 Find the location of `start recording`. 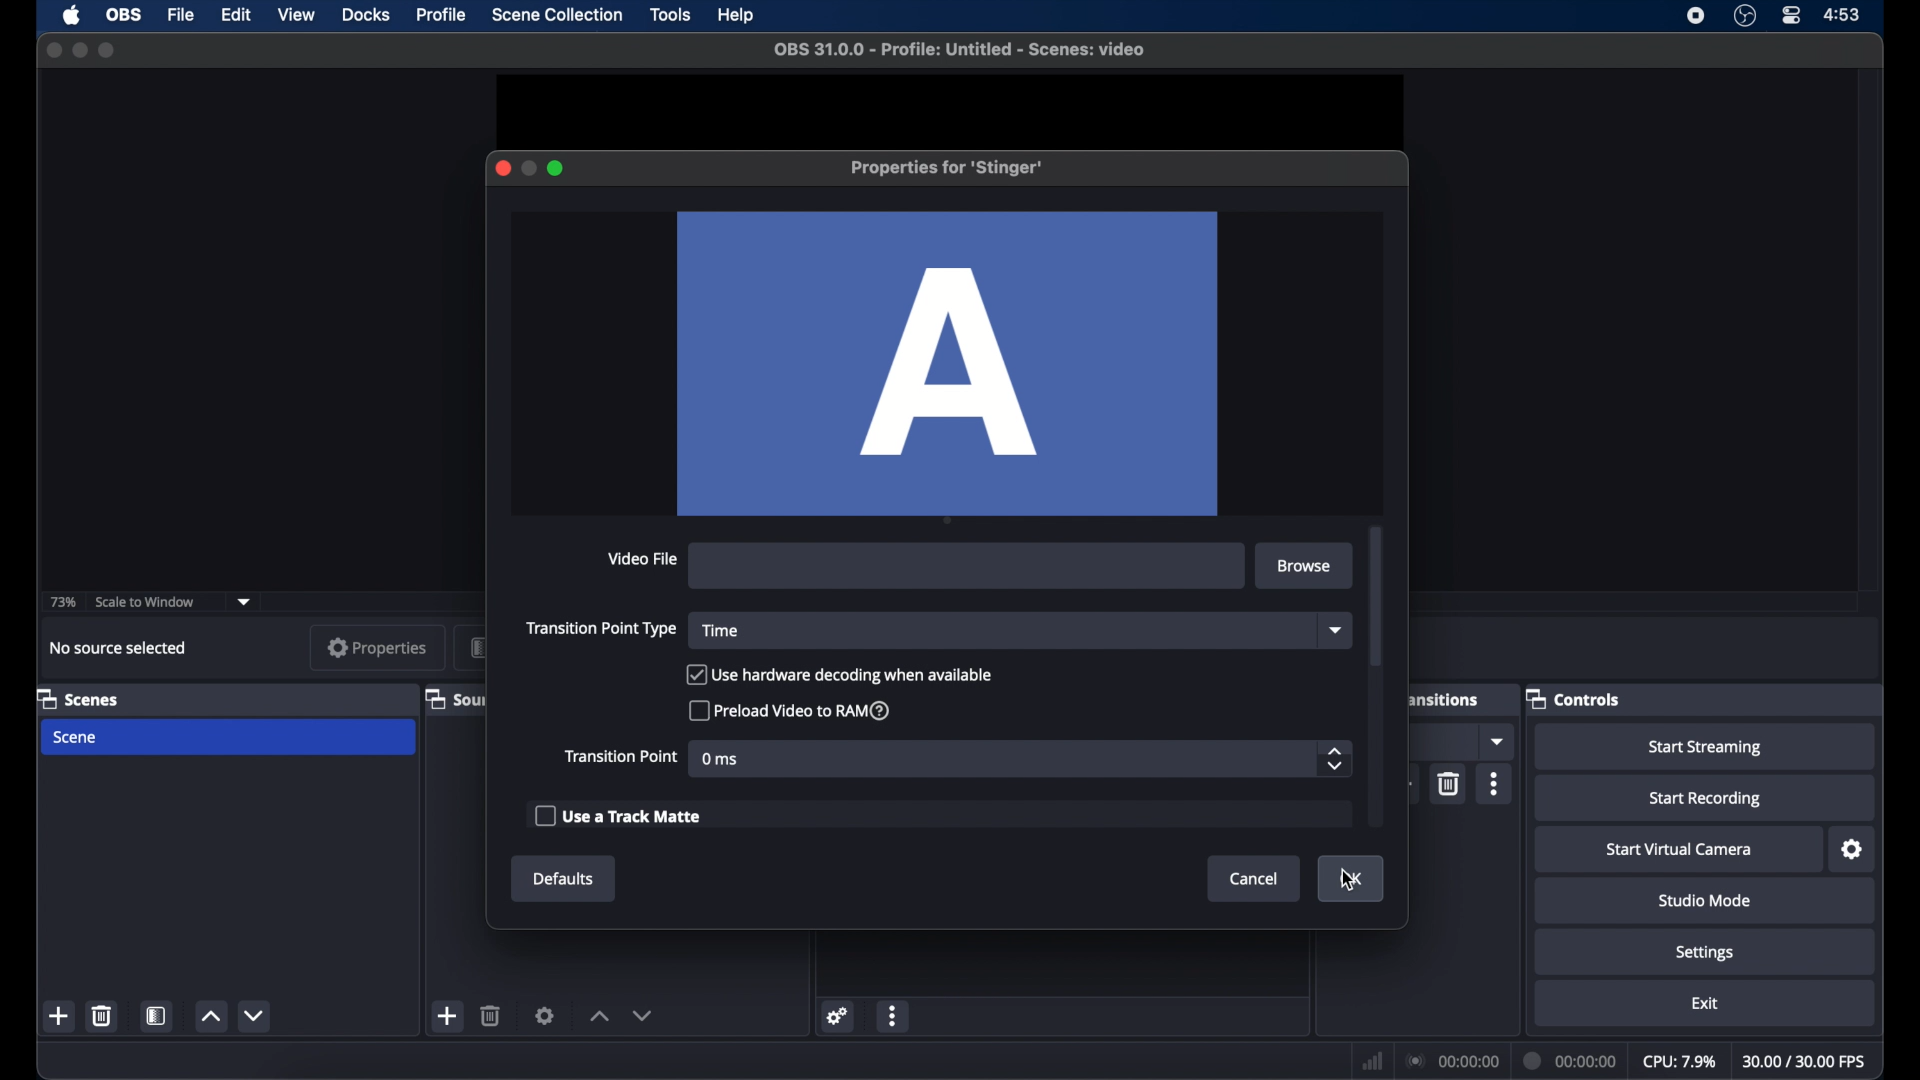

start recording is located at coordinates (1708, 799).